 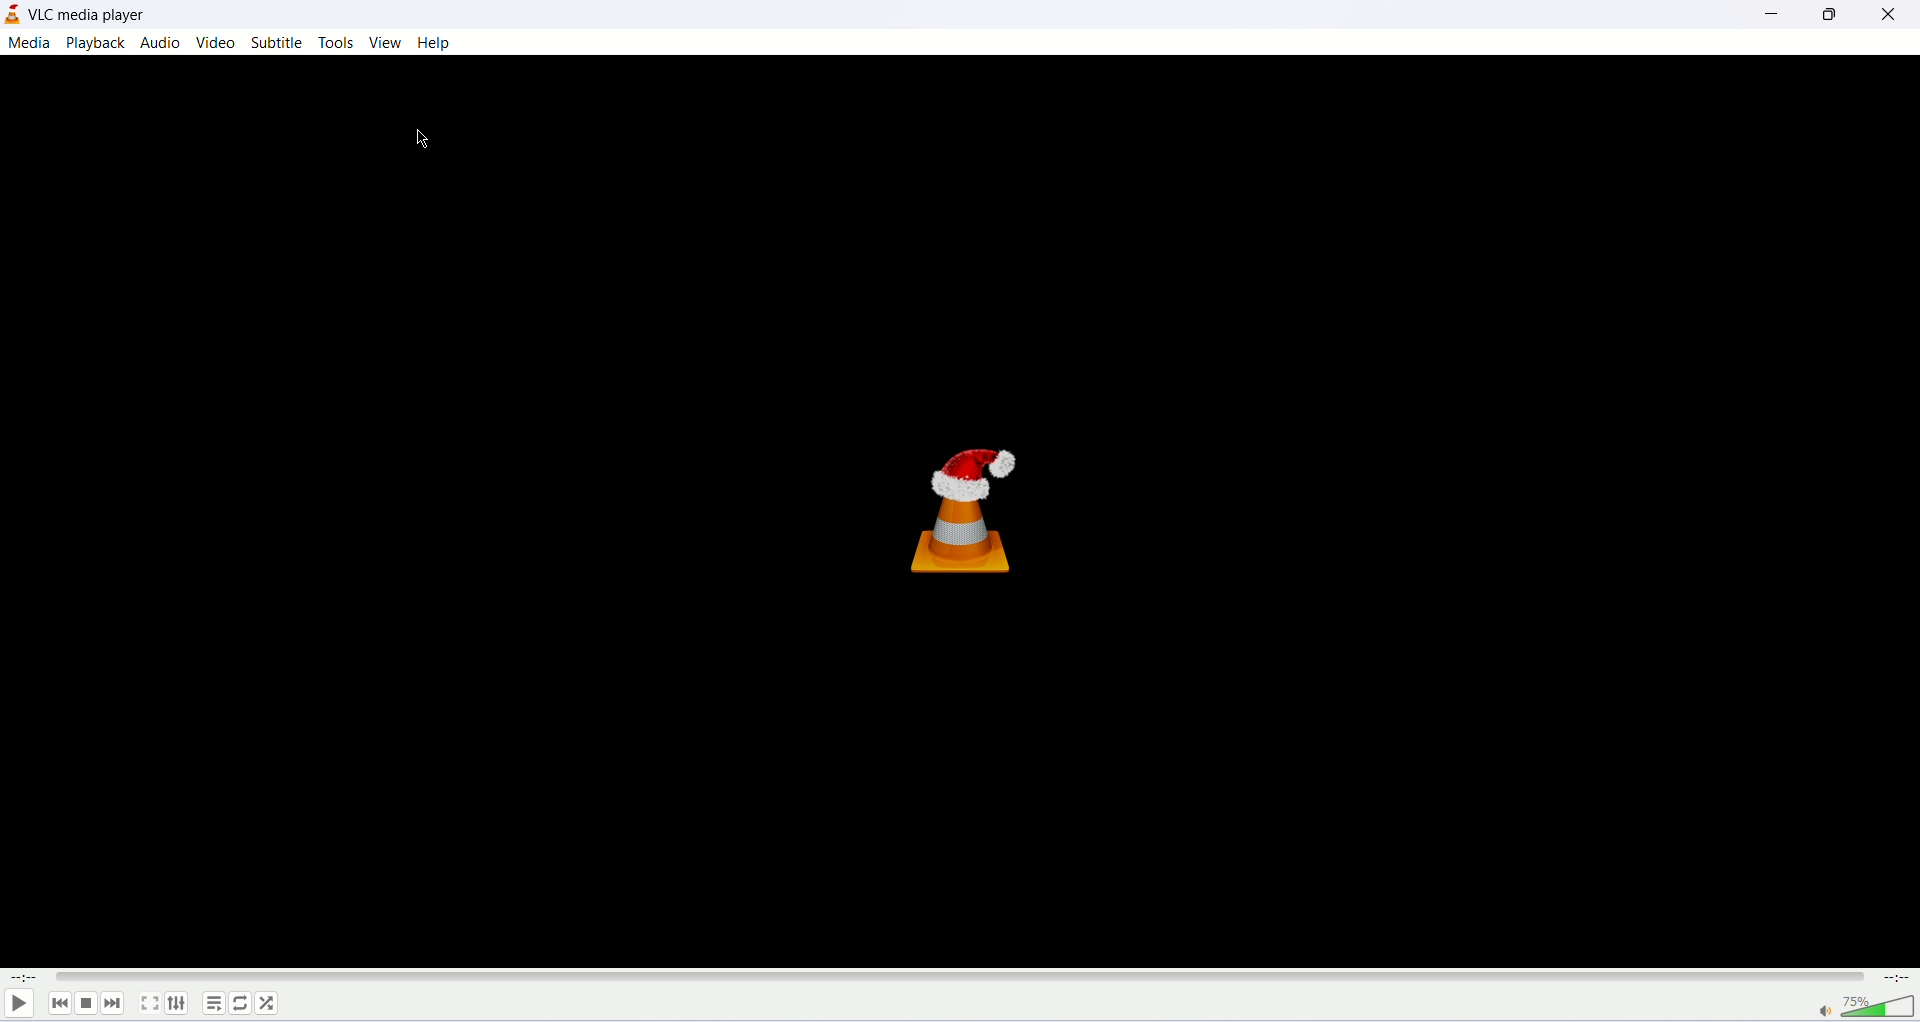 I want to click on play/pause, so click(x=17, y=1003).